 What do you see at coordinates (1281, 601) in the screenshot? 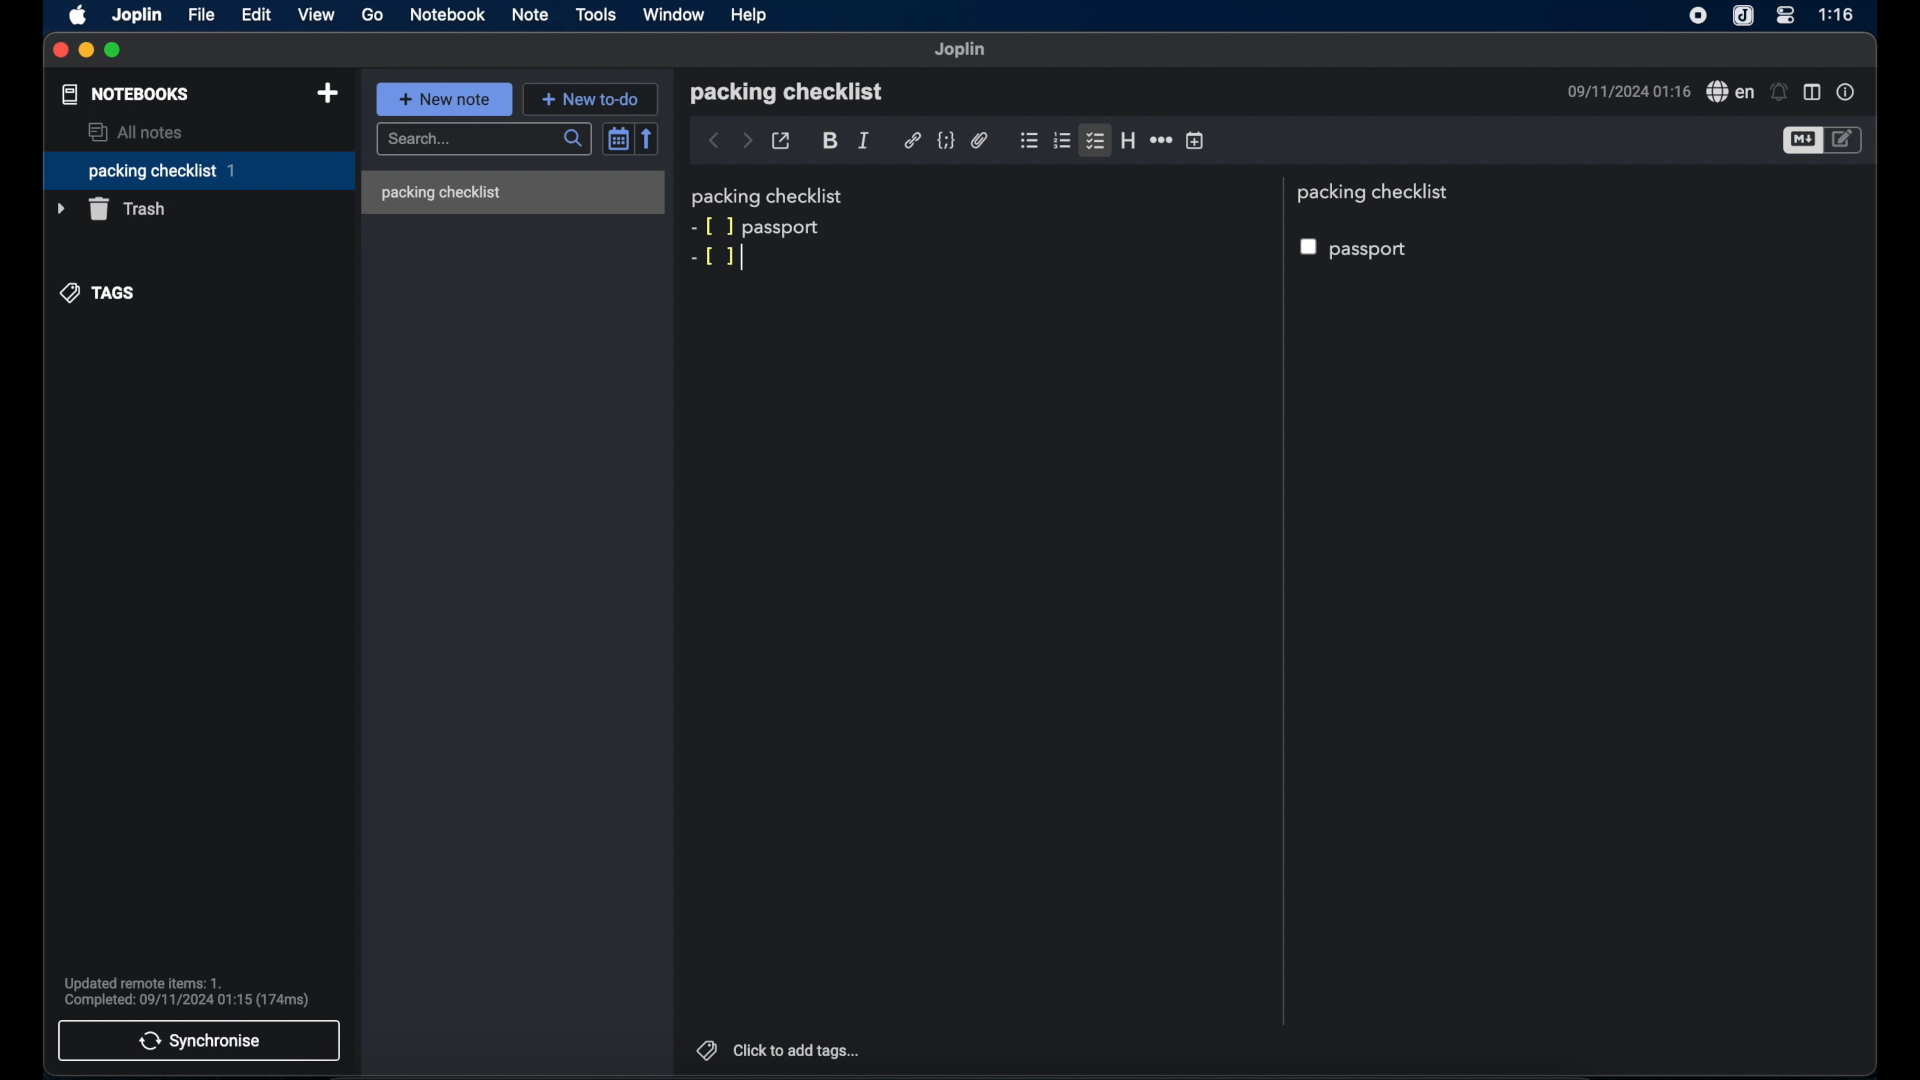
I see `divider` at bounding box center [1281, 601].